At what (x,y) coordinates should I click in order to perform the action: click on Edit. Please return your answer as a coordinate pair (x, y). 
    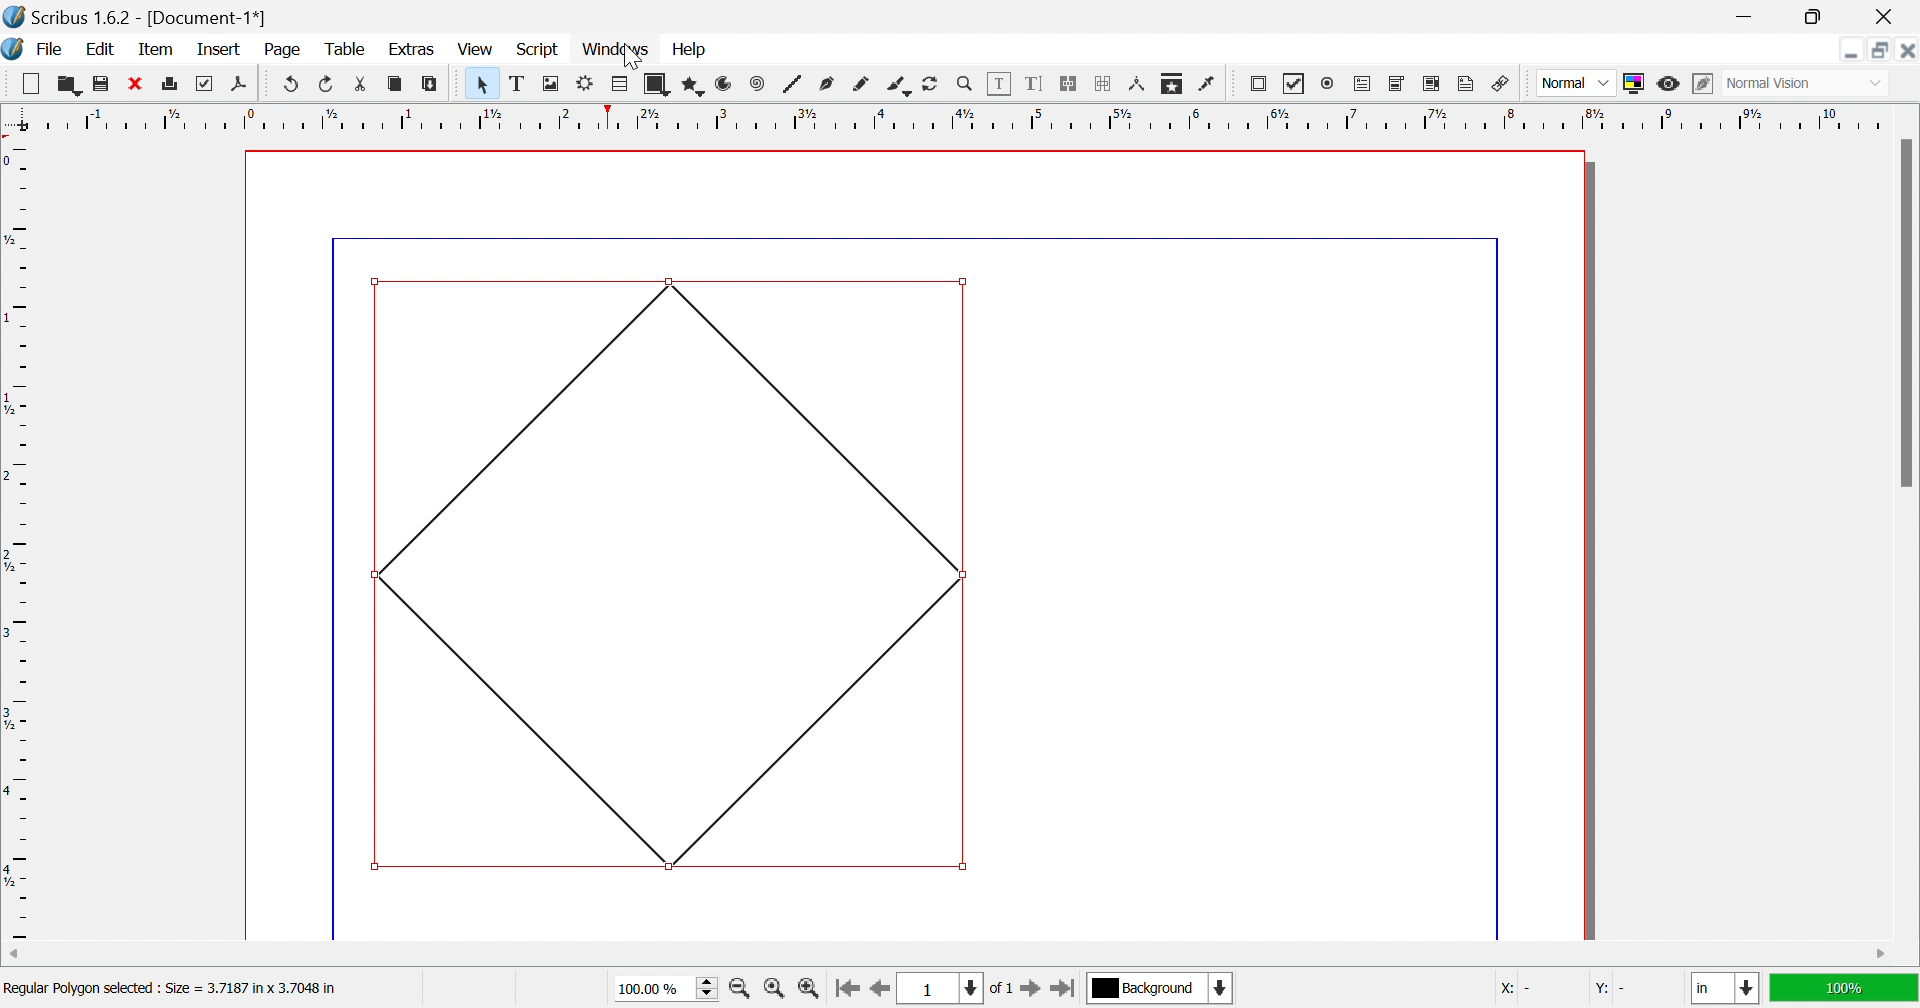
    Looking at the image, I should click on (105, 51).